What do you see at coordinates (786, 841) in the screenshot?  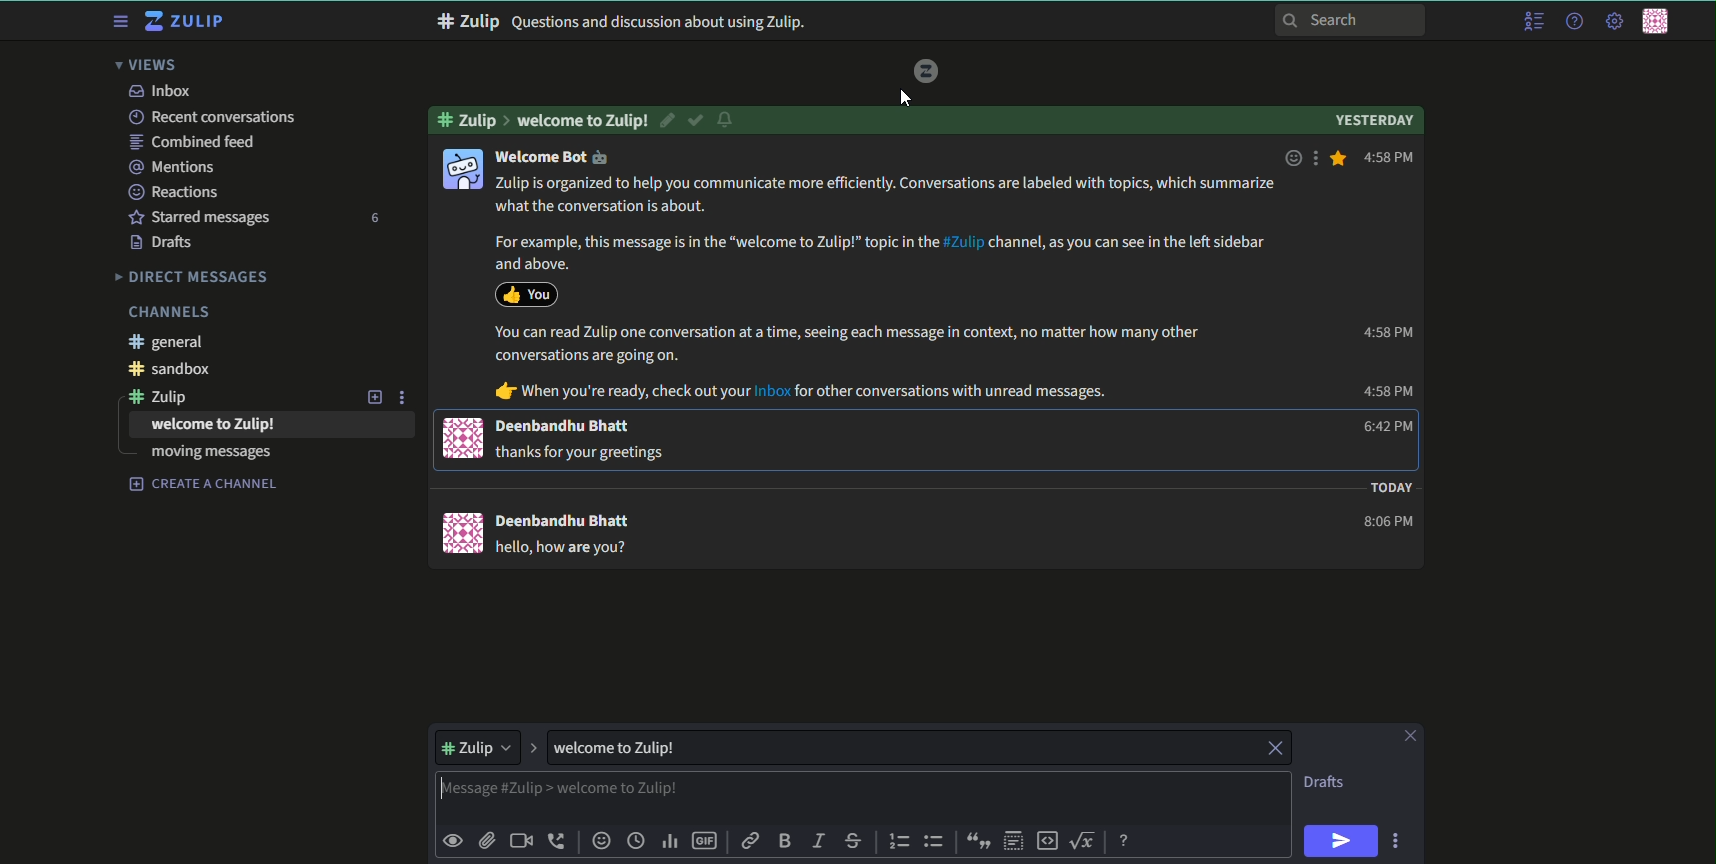 I see `bold` at bounding box center [786, 841].